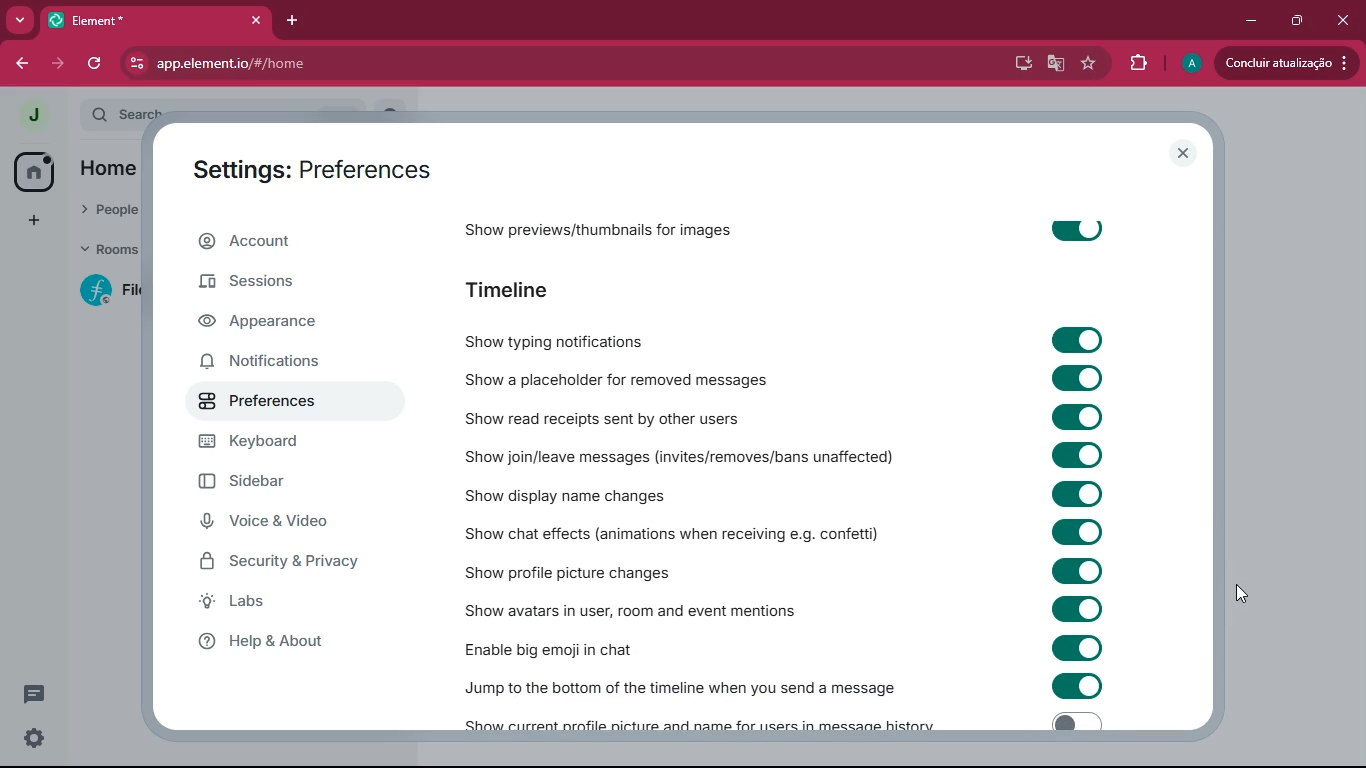 Image resolution: width=1366 pixels, height=768 pixels. What do you see at coordinates (37, 739) in the screenshot?
I see `settings` at bounding box center [37, 739].